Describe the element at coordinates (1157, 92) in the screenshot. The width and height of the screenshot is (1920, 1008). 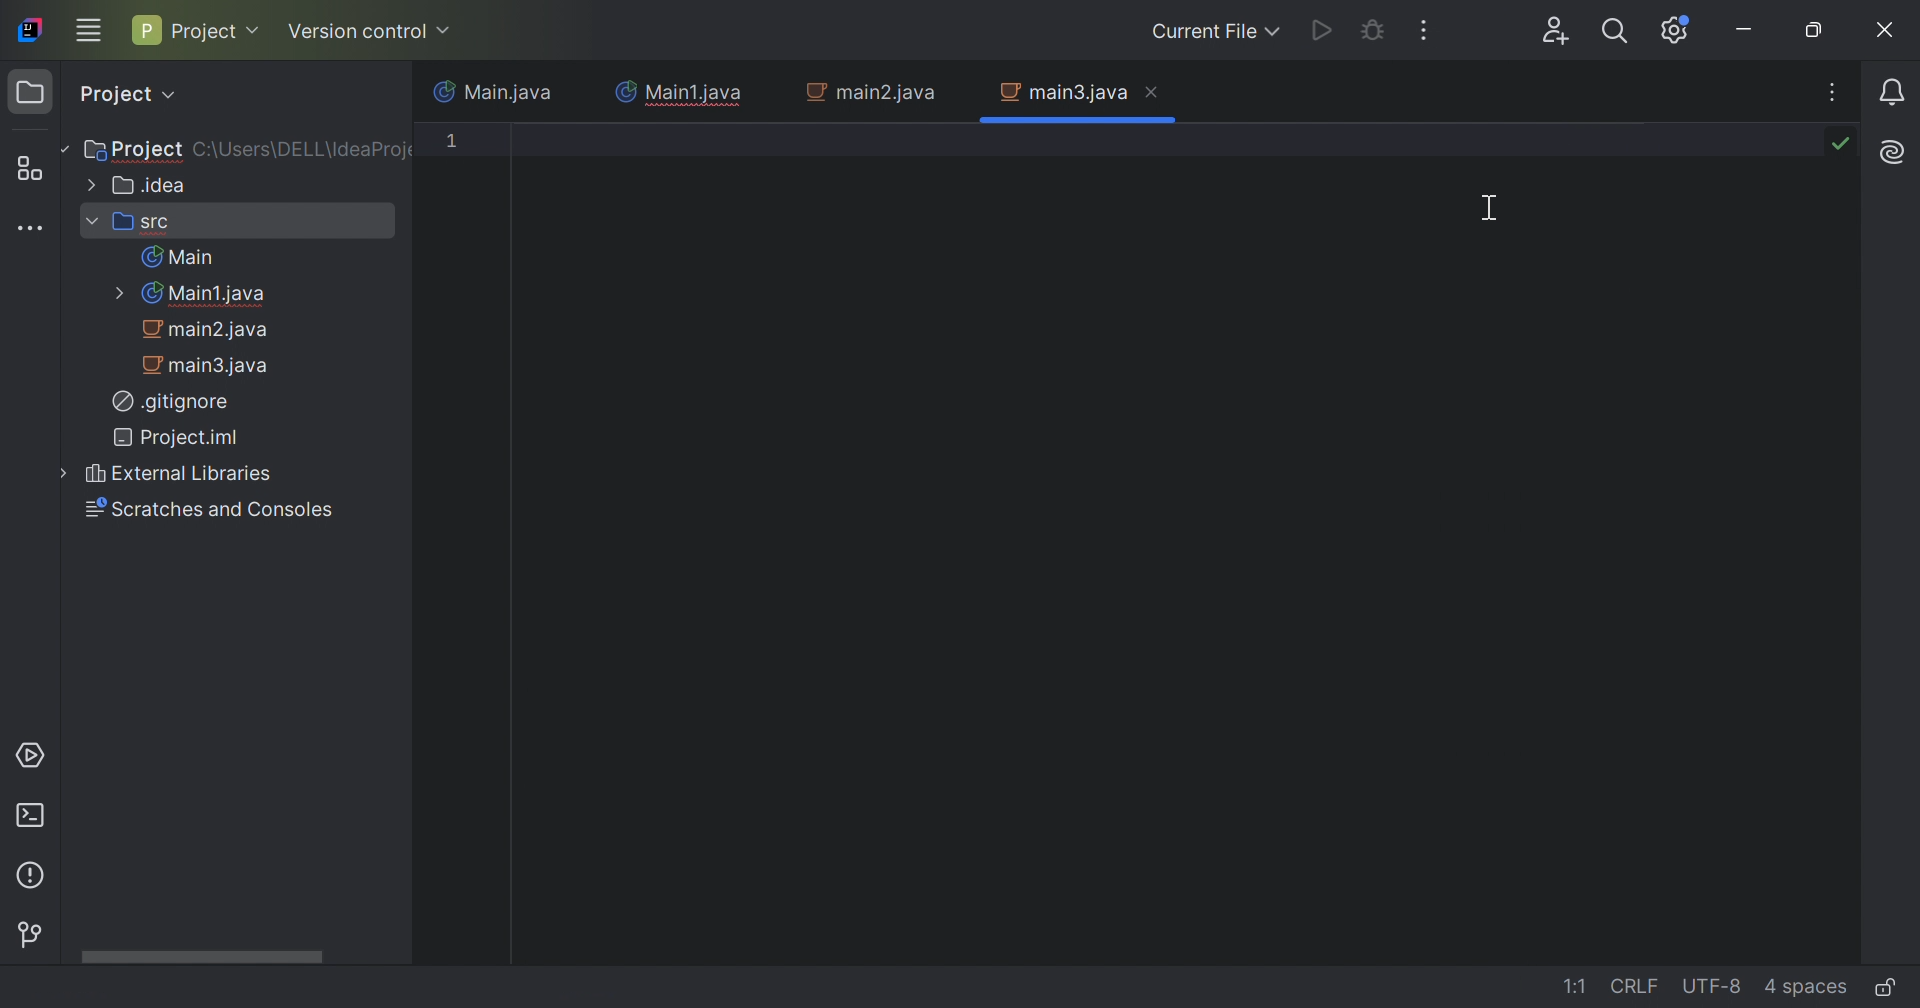
I see `Close` at that location.